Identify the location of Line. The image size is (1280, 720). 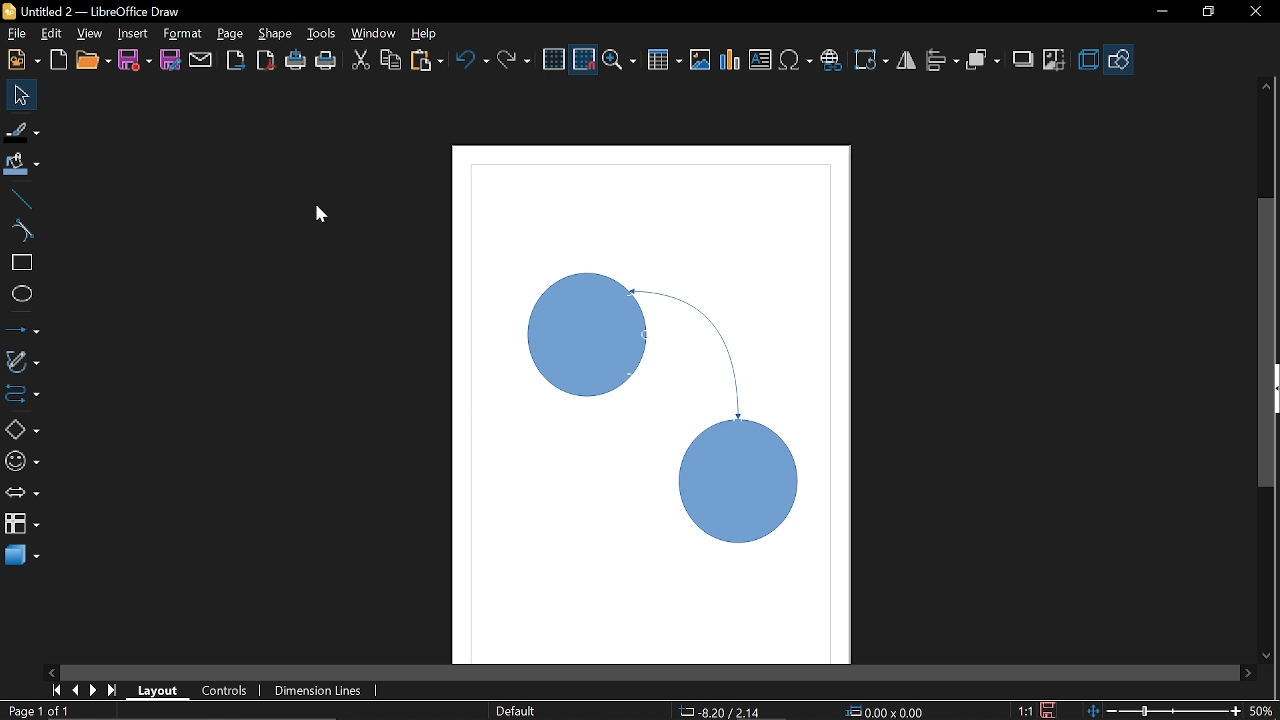
(19, 200).